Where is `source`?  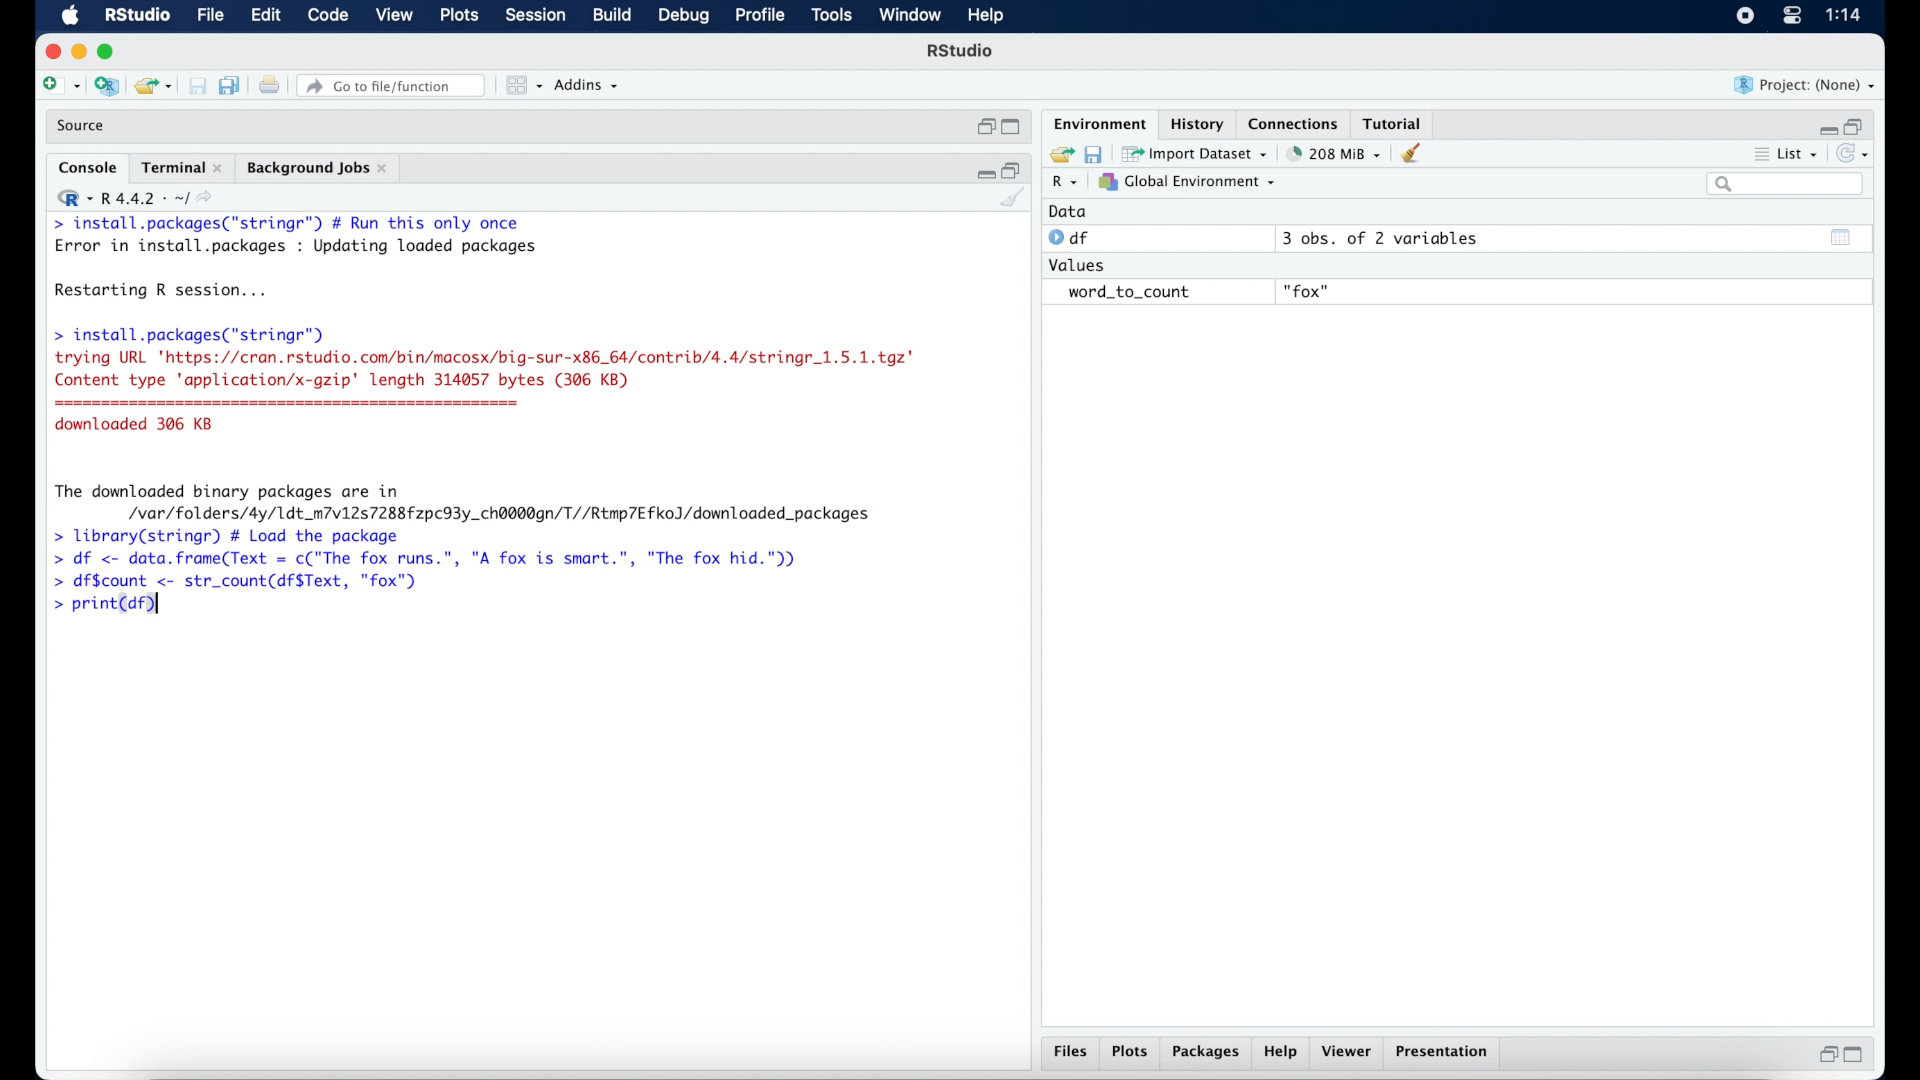
source is located at coordinates (83, 126).